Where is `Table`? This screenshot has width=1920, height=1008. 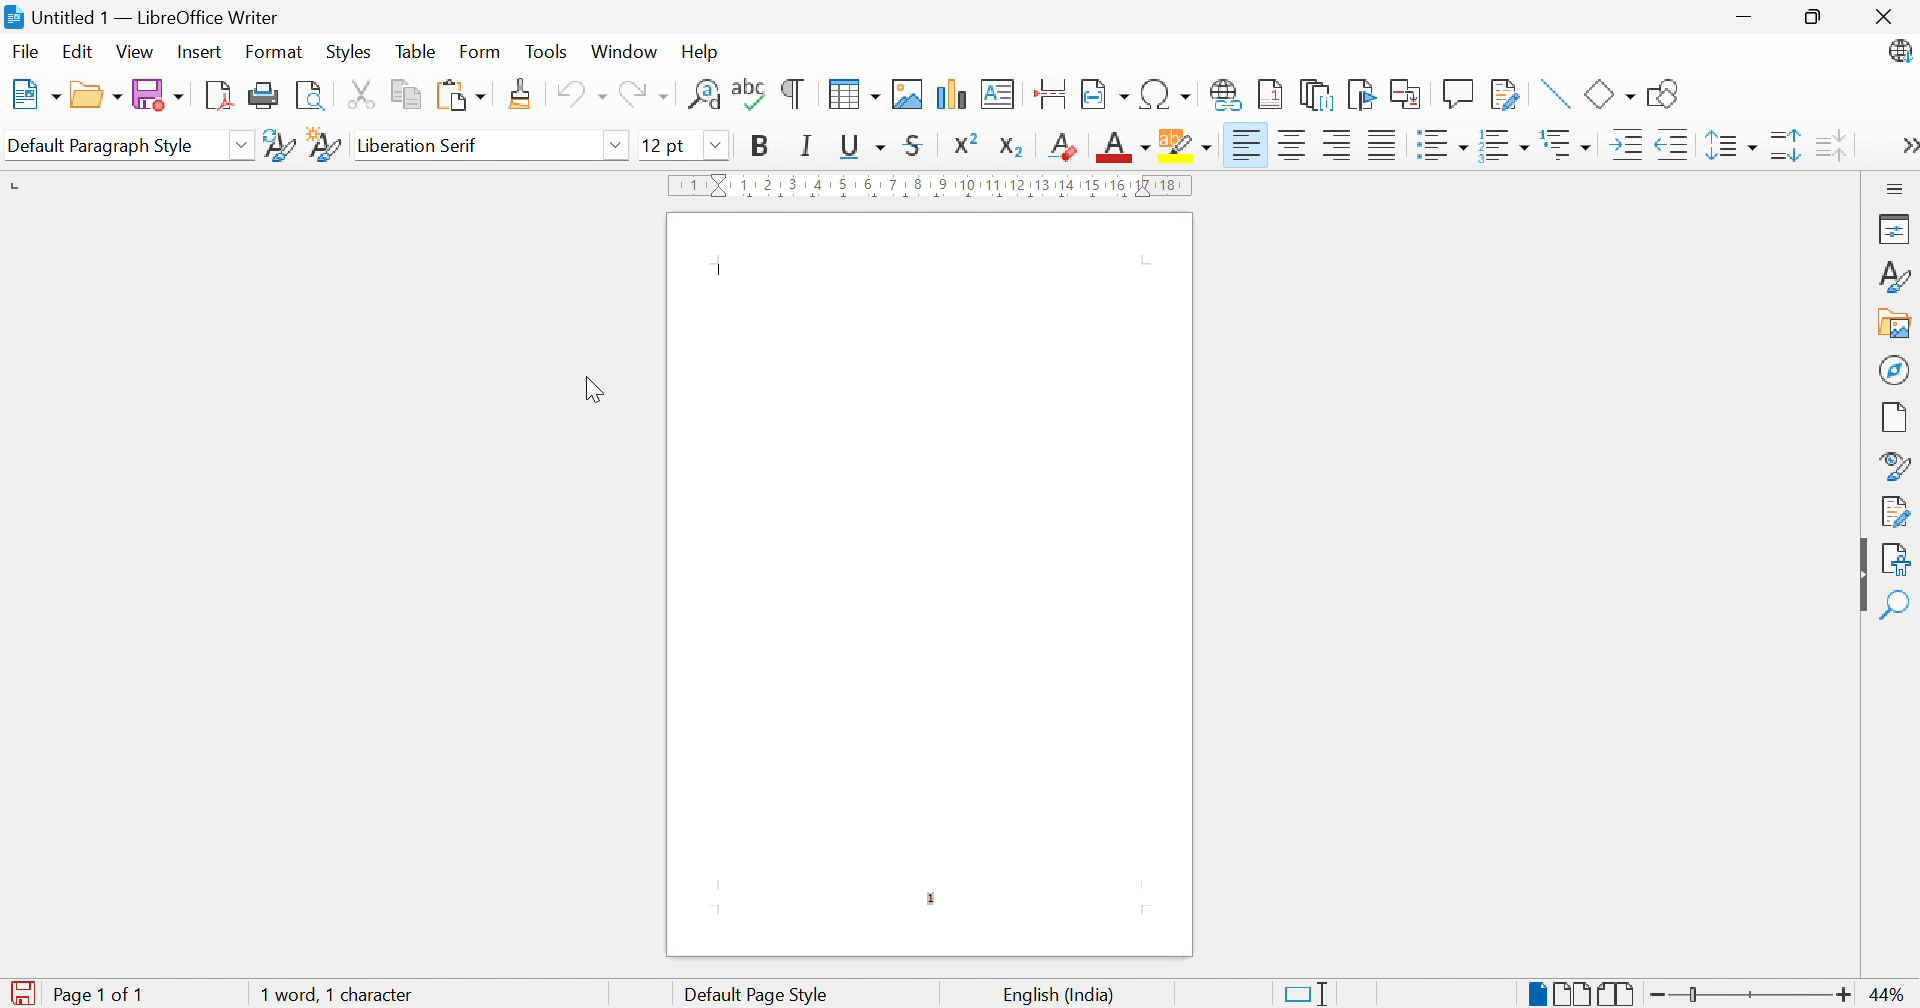
Table is located at coordinates (415, 51).